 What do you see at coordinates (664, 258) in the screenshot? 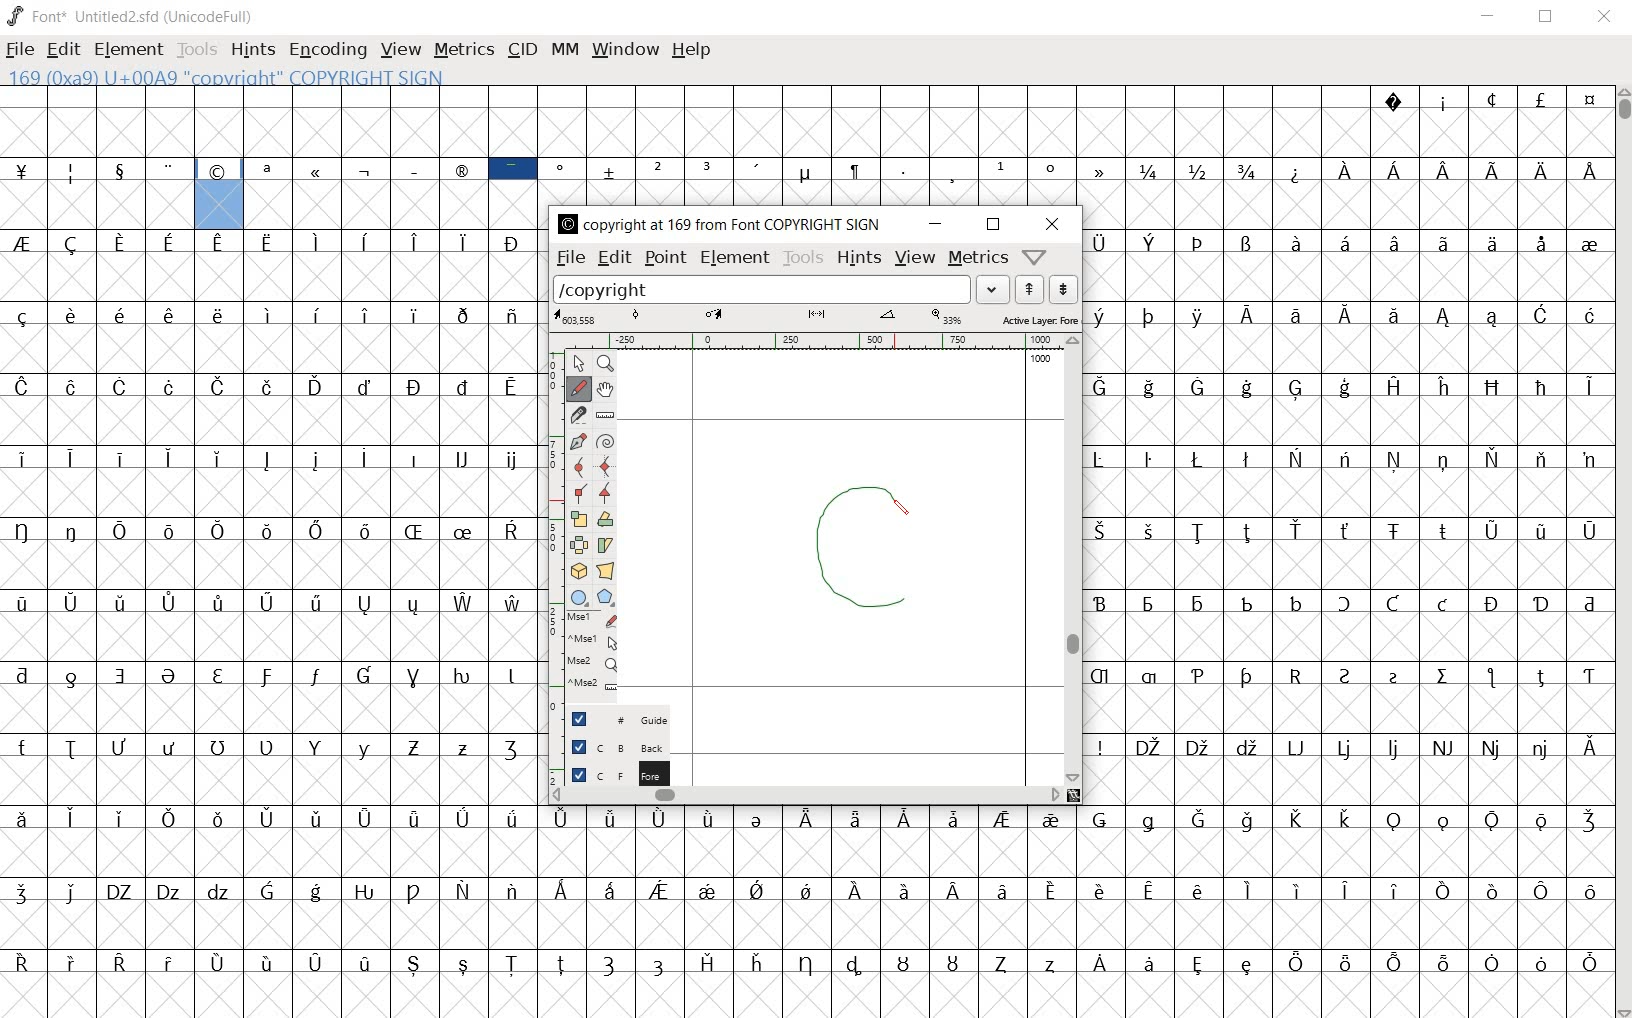
I see `point` at bounding box center [664, 258].